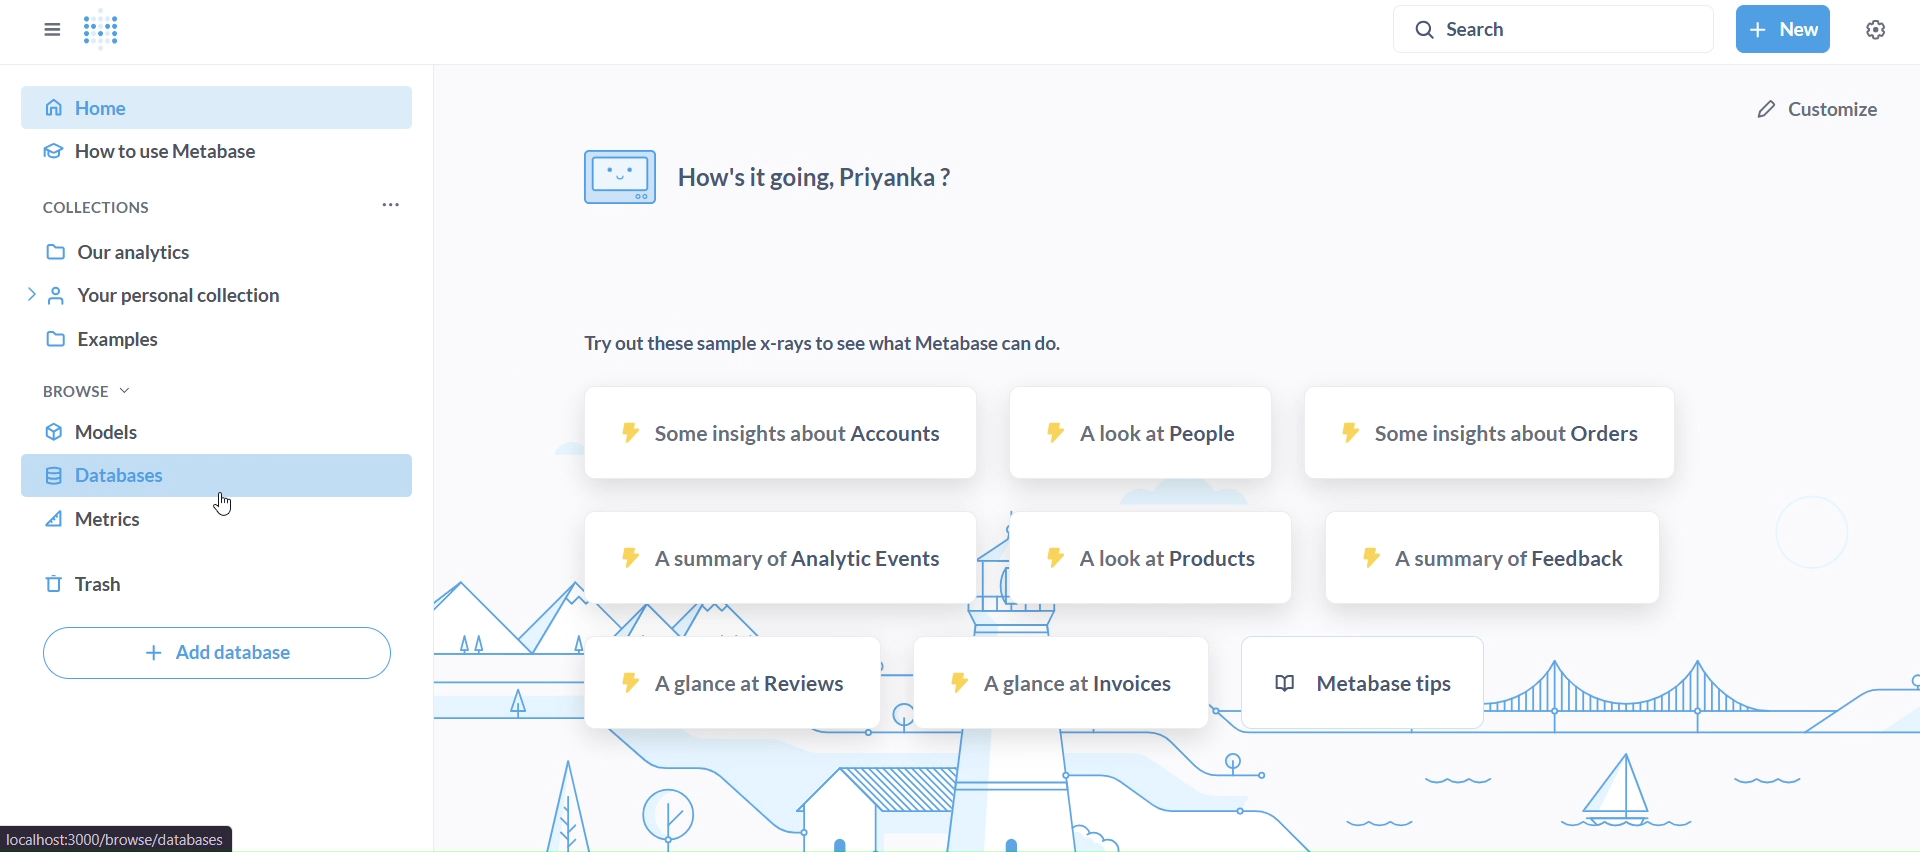 The width and height of the screenshot is (1920, 852). Describe the element at coordinates (103, 33) in the screenshot. I see `logo` at that location.